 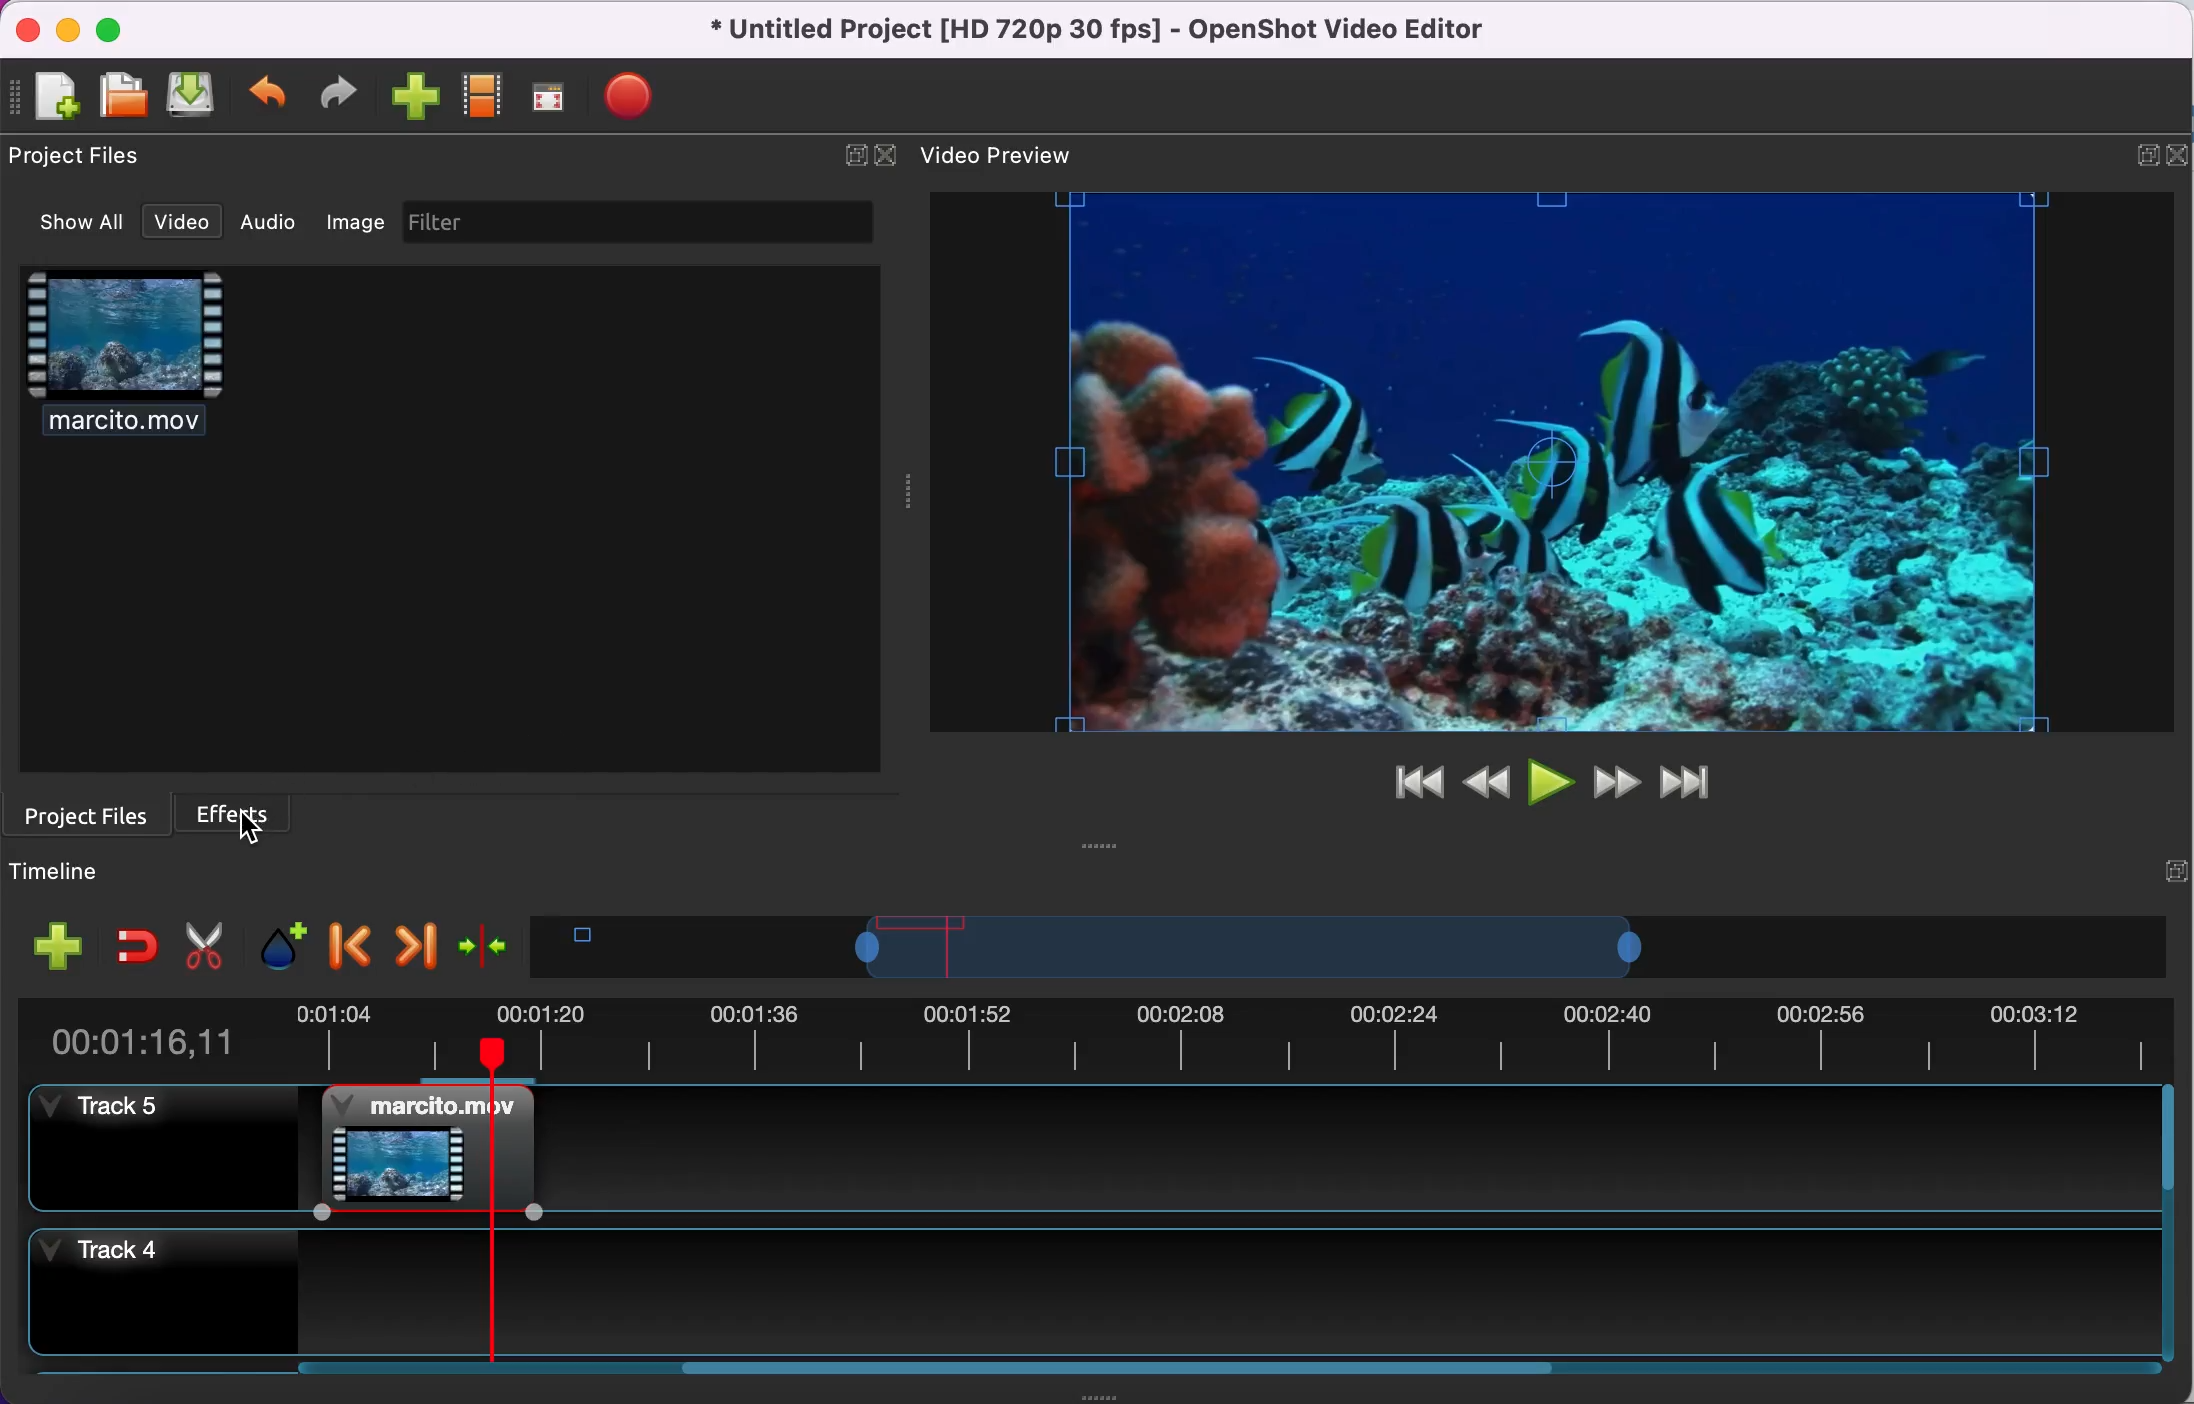 I want to click on previous marker, so click(x=348, y=943).